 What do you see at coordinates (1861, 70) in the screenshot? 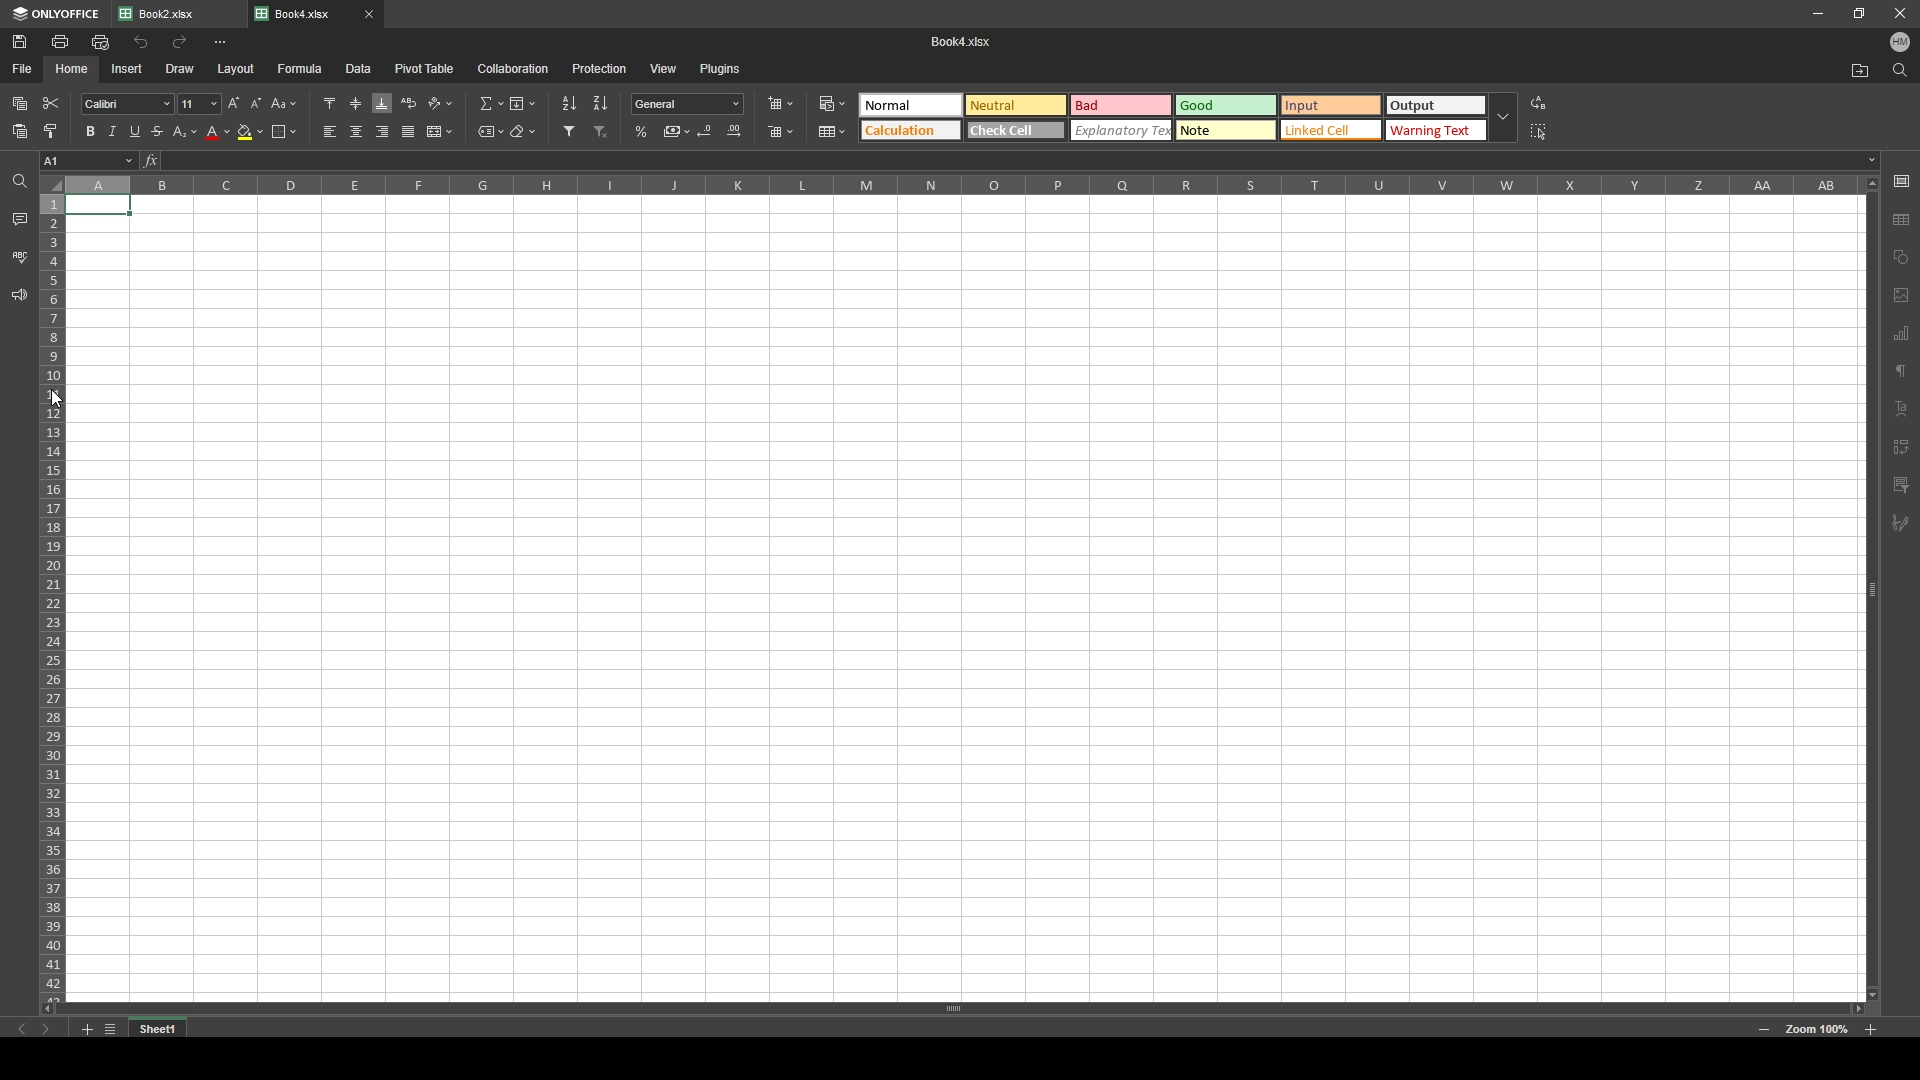
I see `locate file` at bounding box center [1861, 70].